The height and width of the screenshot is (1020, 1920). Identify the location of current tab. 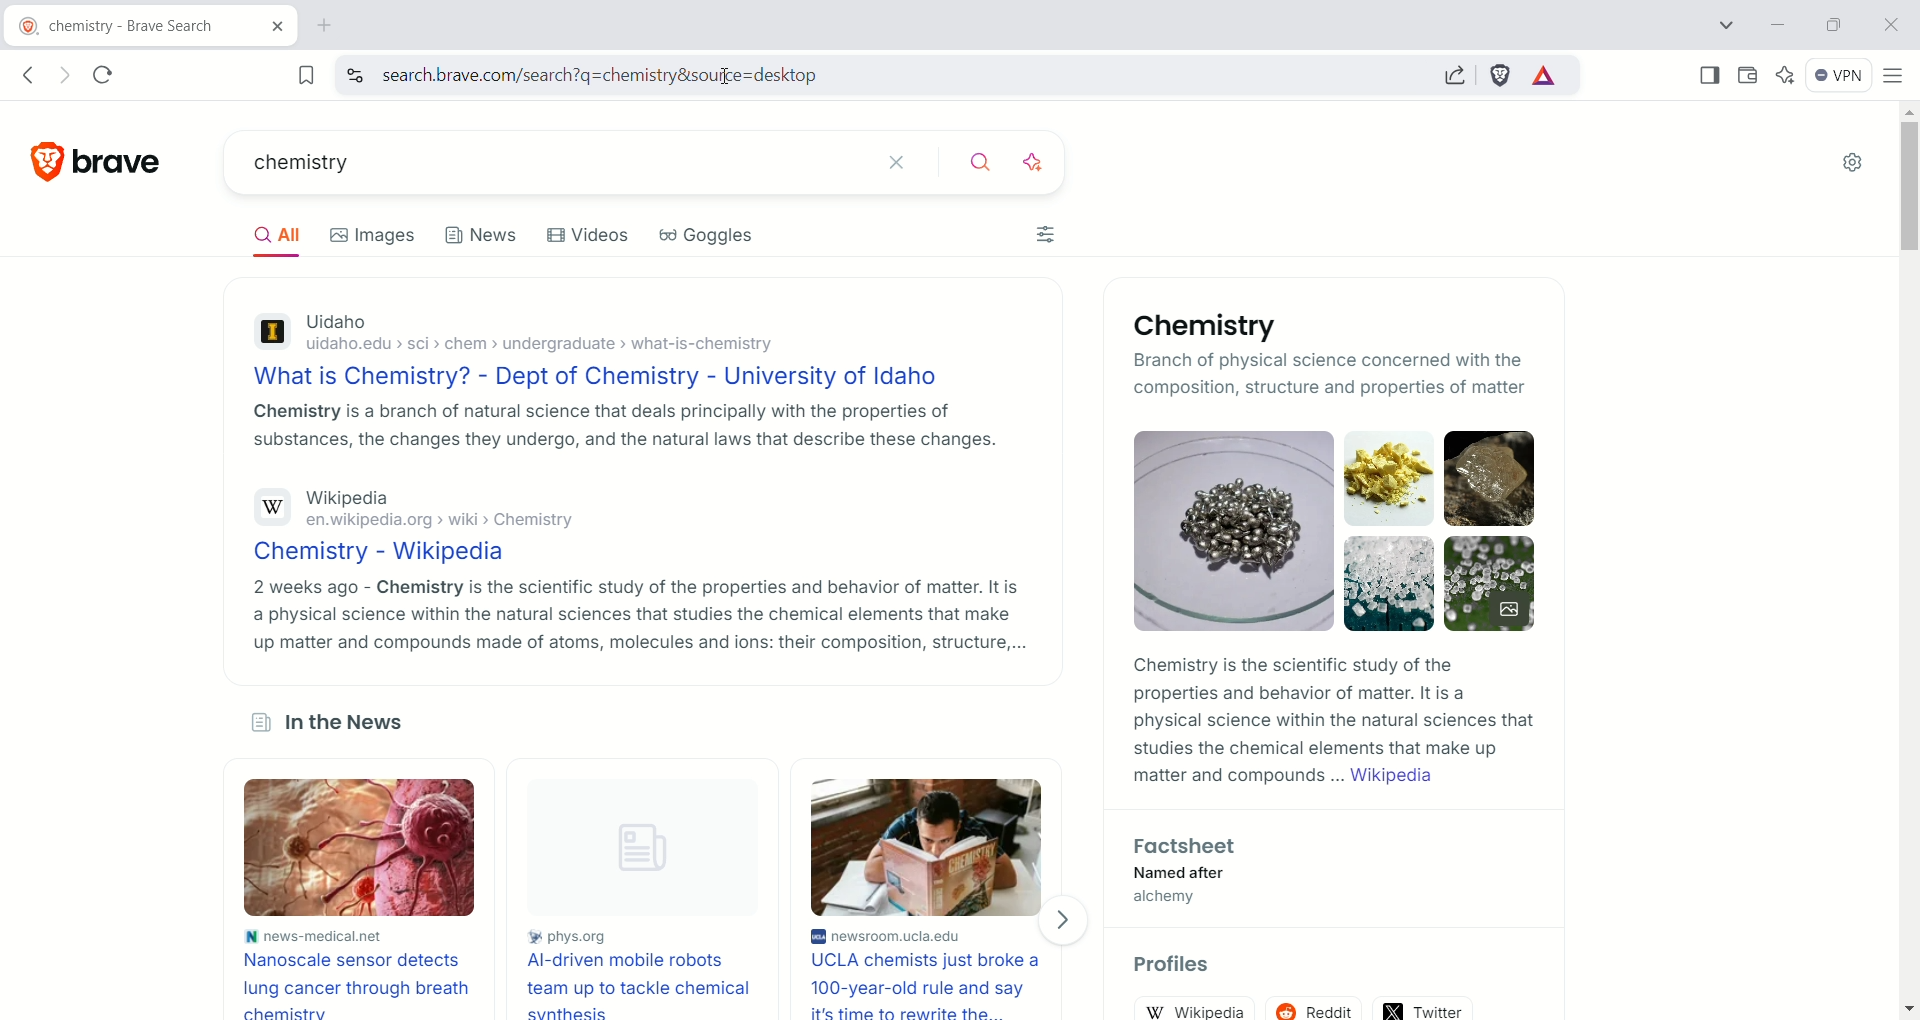
(331, 26).